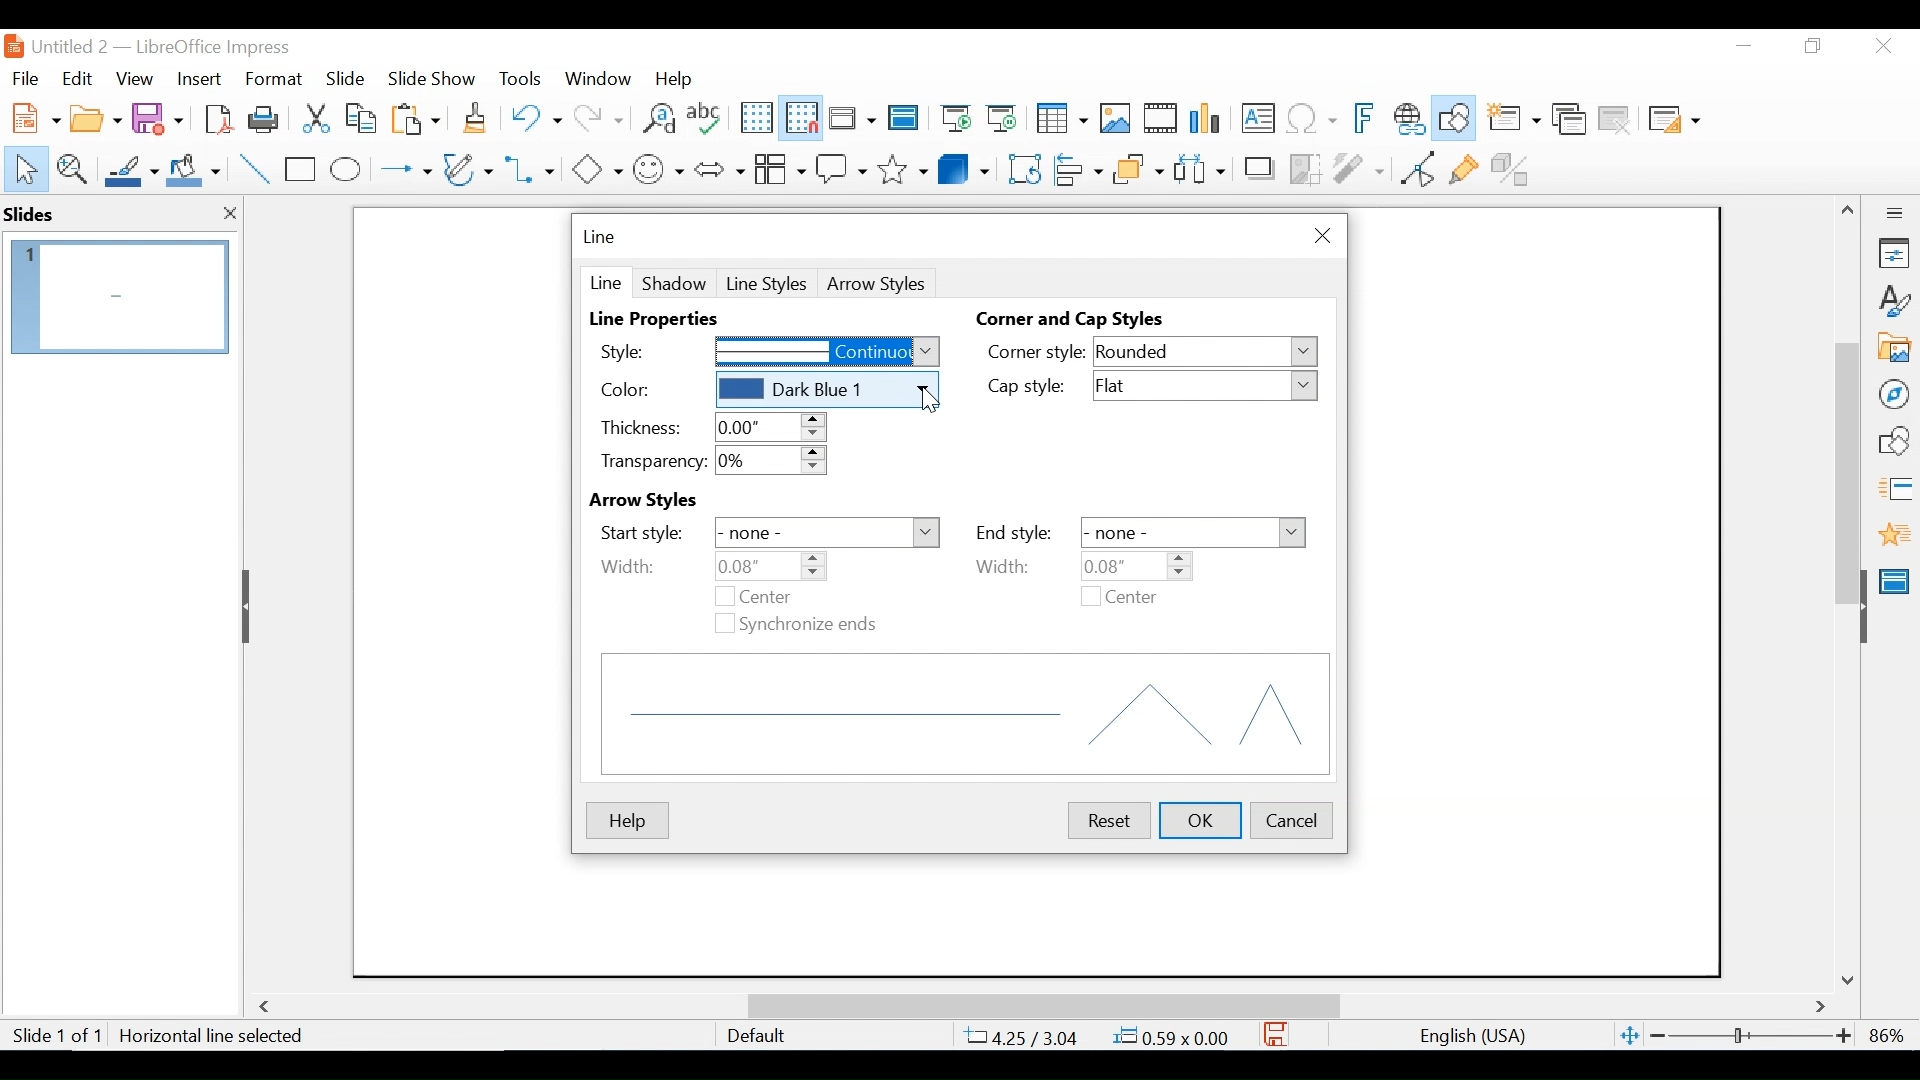 The height and width of the screenshot is (1080, 1920). Describe the element at coordinates (643, 350) in the screenshot. I see `Style` at that location.